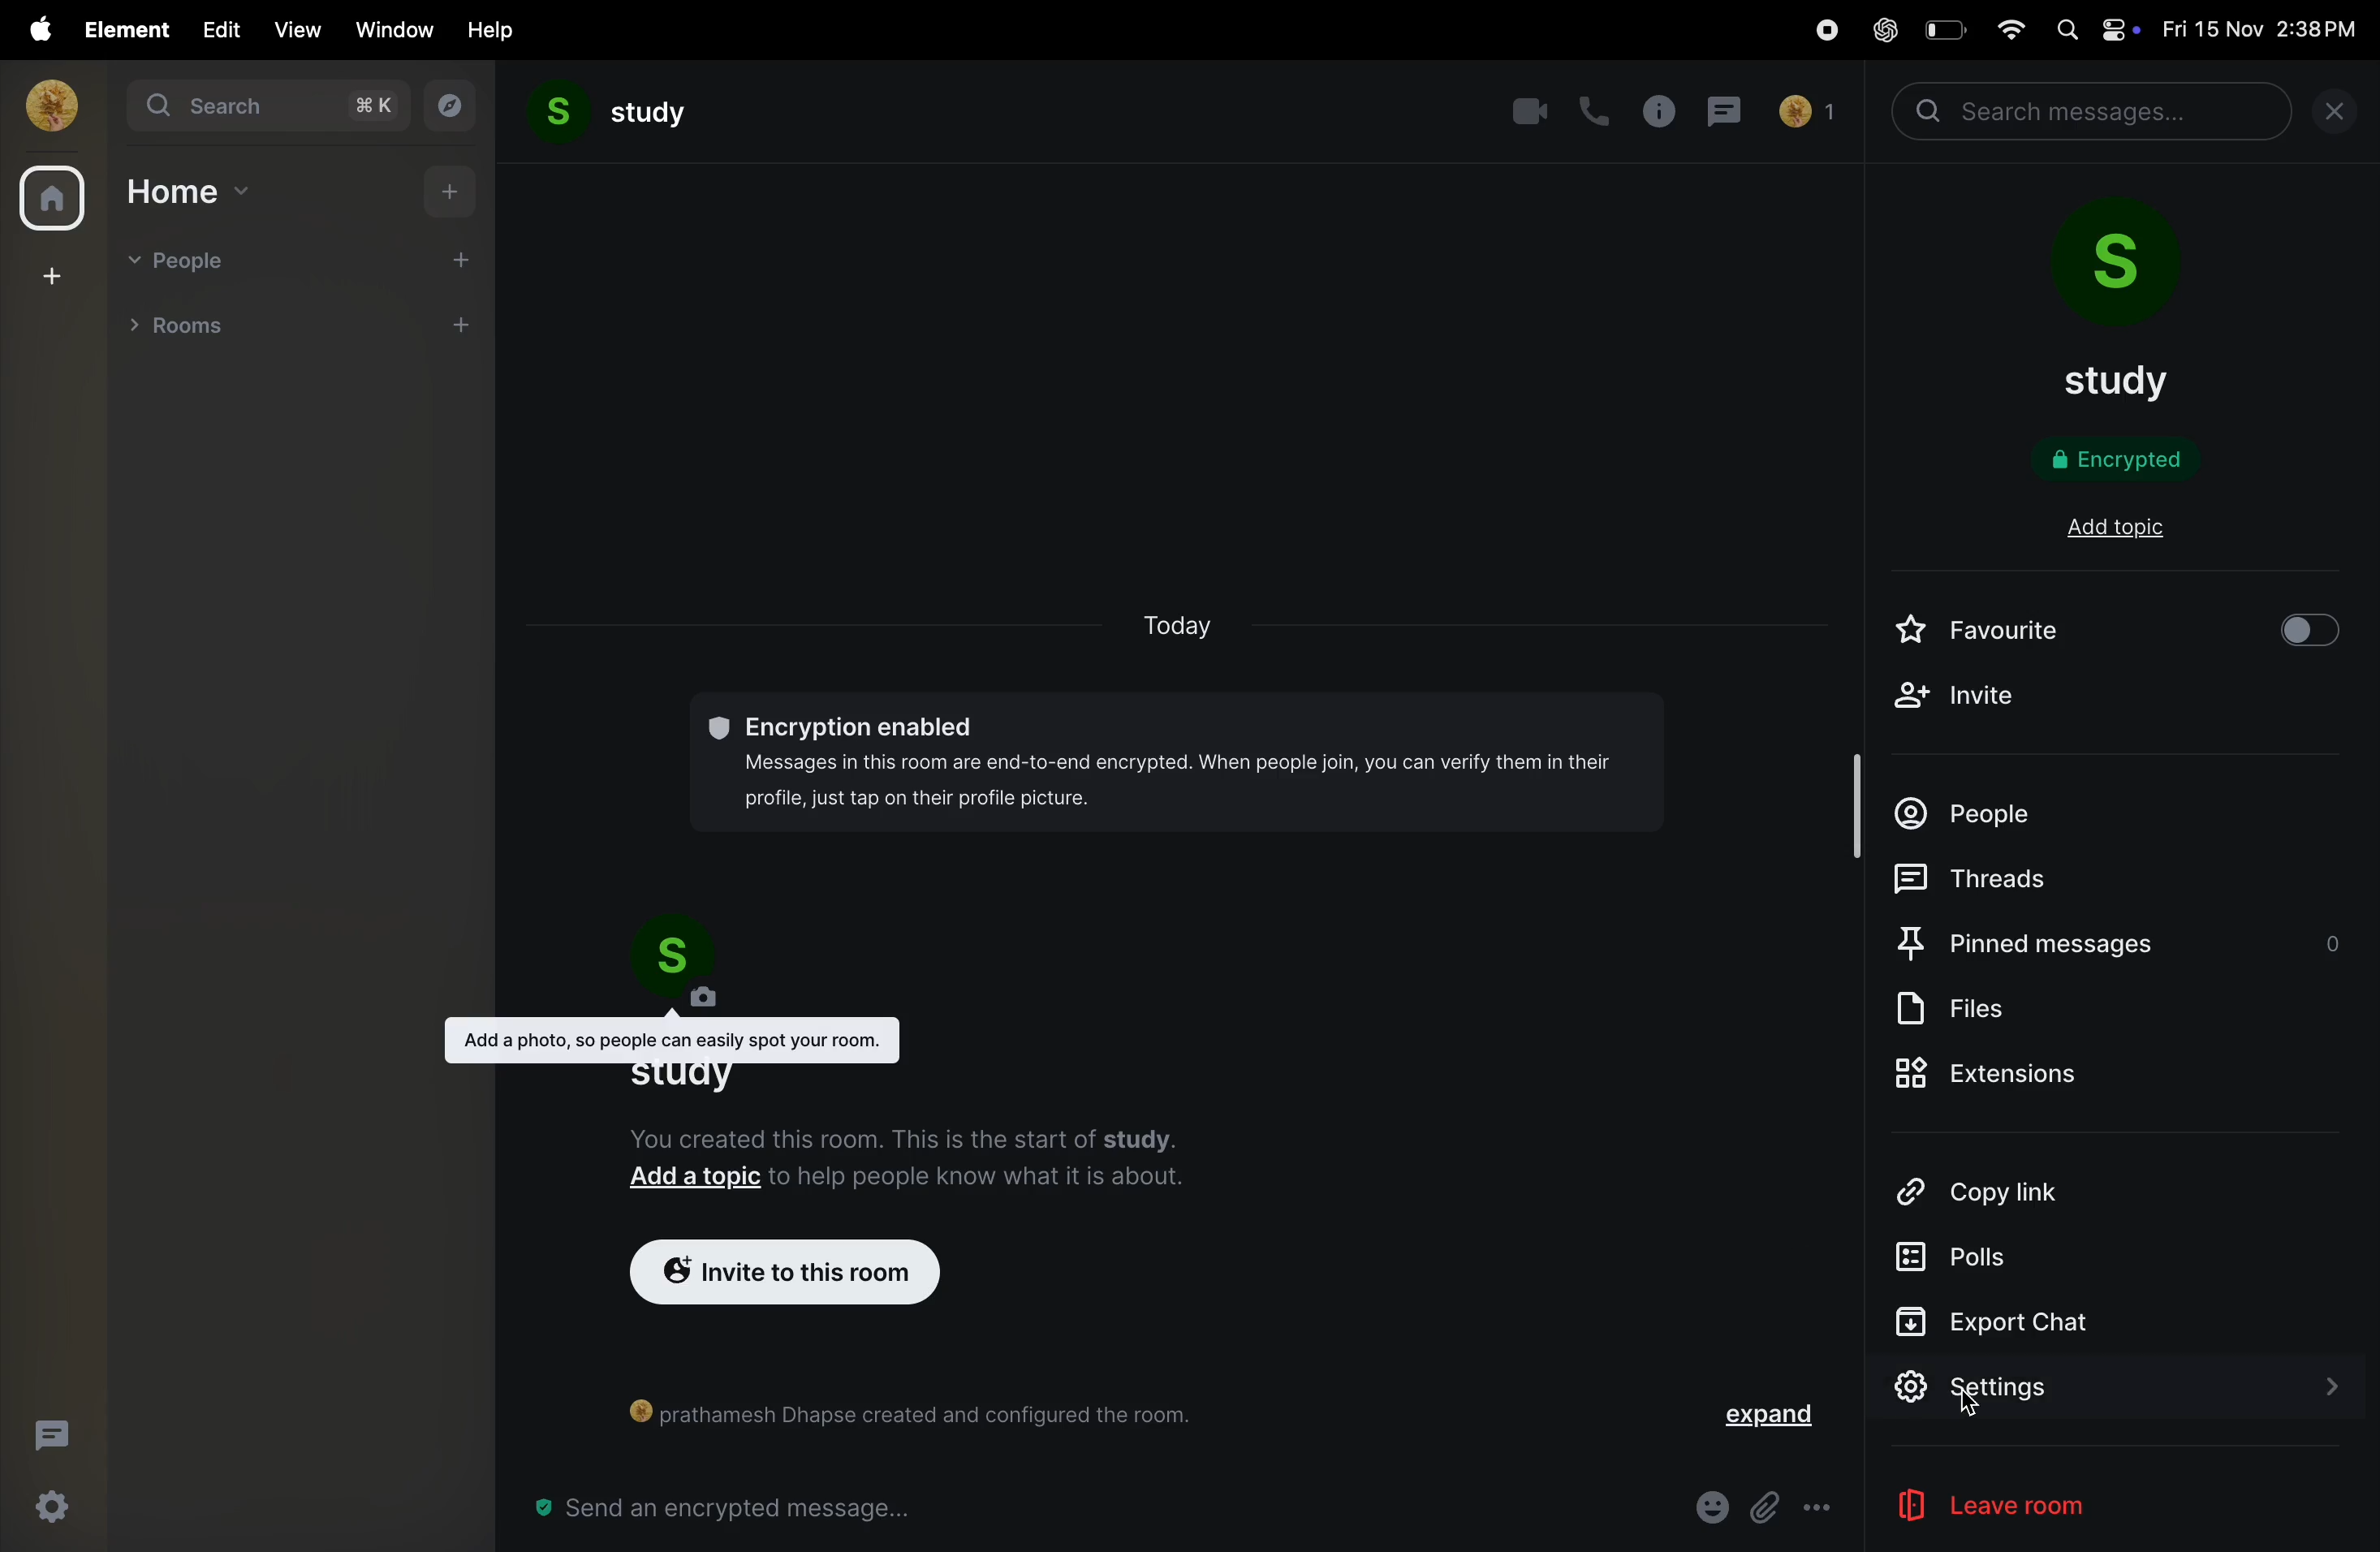  What do you see at coordinates (2095, 28) in the screenshot?
I see `apple widgets` at bounding box center [2095, 28].